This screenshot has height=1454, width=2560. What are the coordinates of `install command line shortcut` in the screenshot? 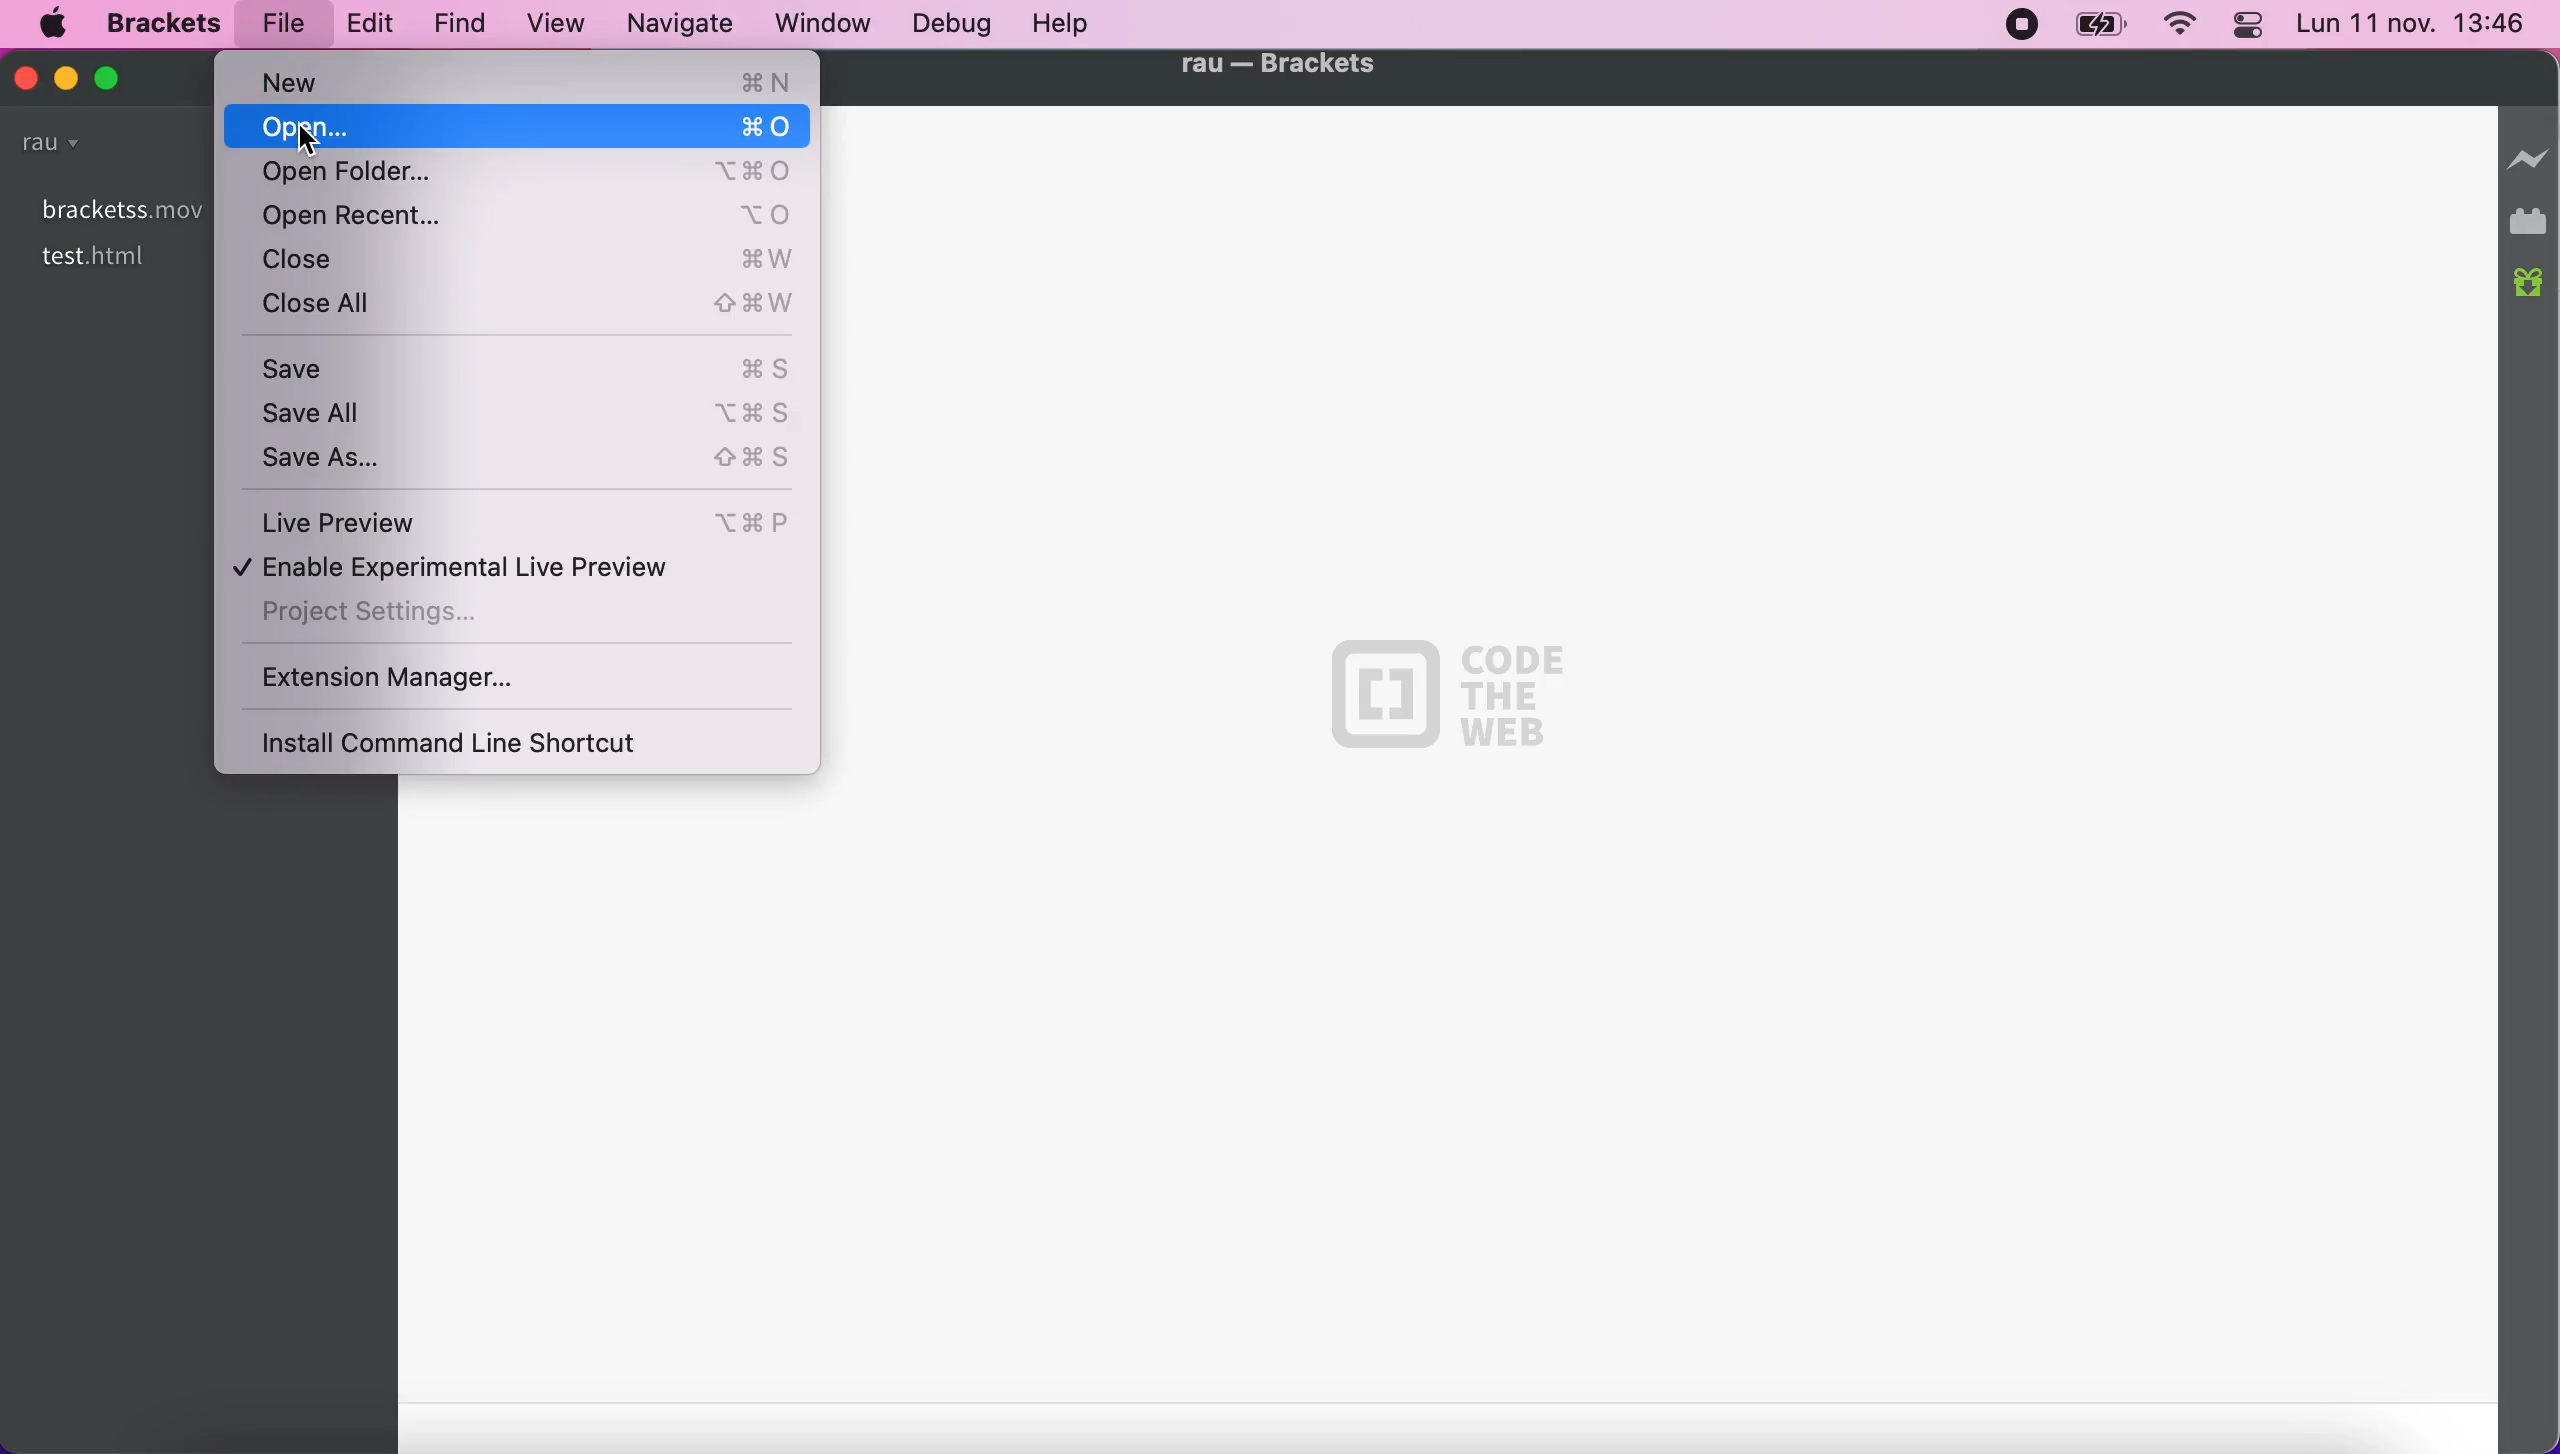 It's located at (494, 743).